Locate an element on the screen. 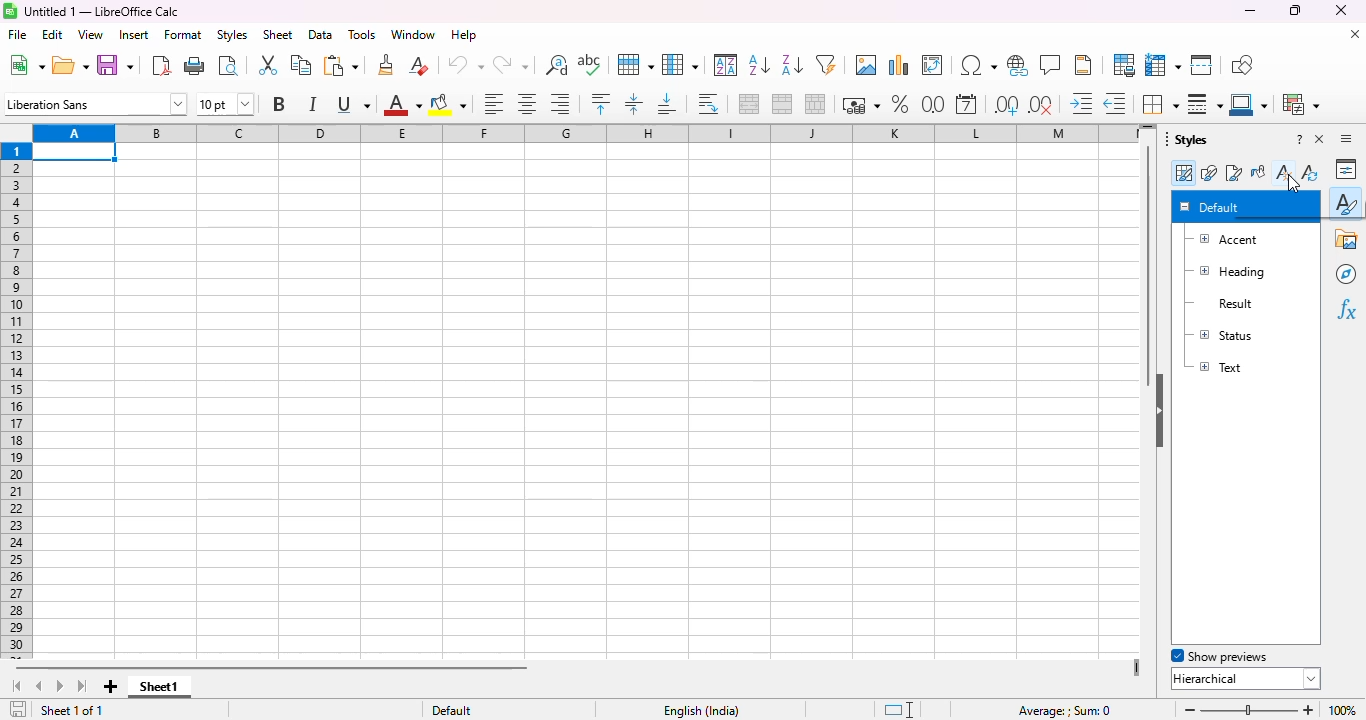 The width and height of the screenshot is (1366, 720). scroll to last sheet is located at coordinates (84, 687).